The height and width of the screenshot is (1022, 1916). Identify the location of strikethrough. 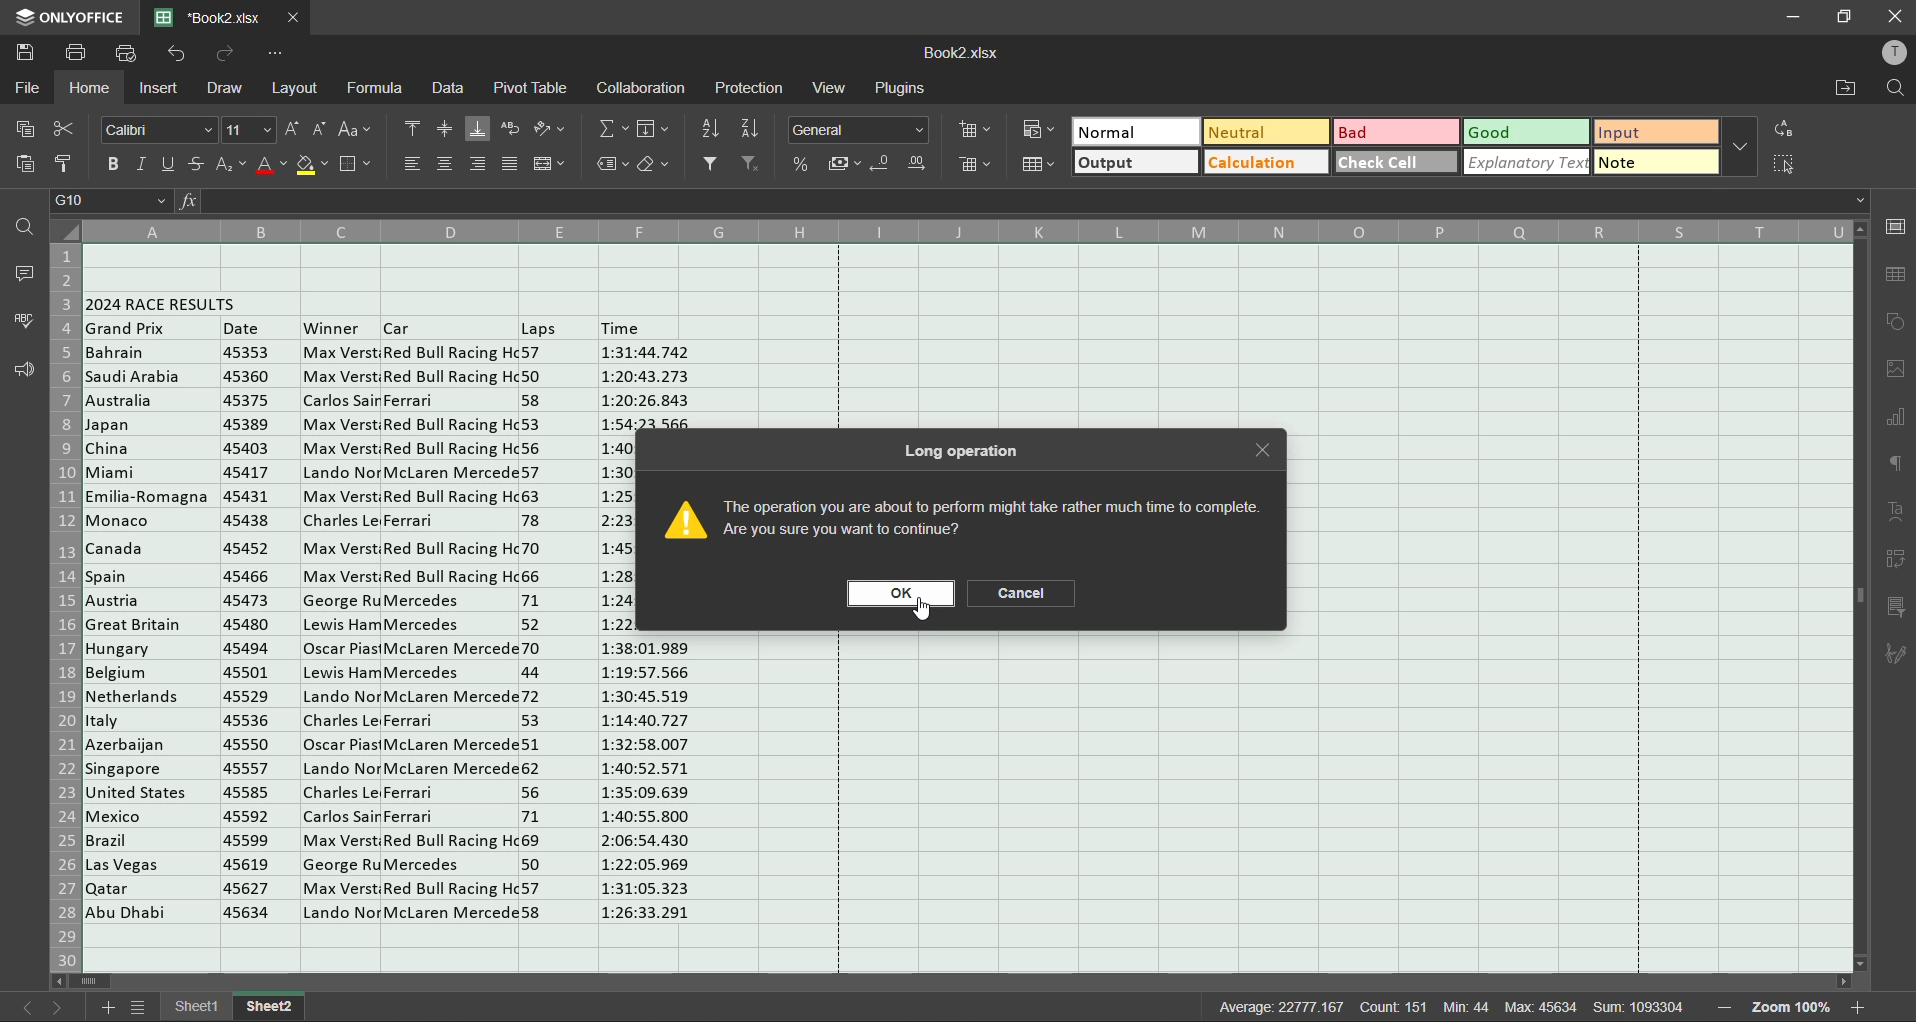
(200, 169).